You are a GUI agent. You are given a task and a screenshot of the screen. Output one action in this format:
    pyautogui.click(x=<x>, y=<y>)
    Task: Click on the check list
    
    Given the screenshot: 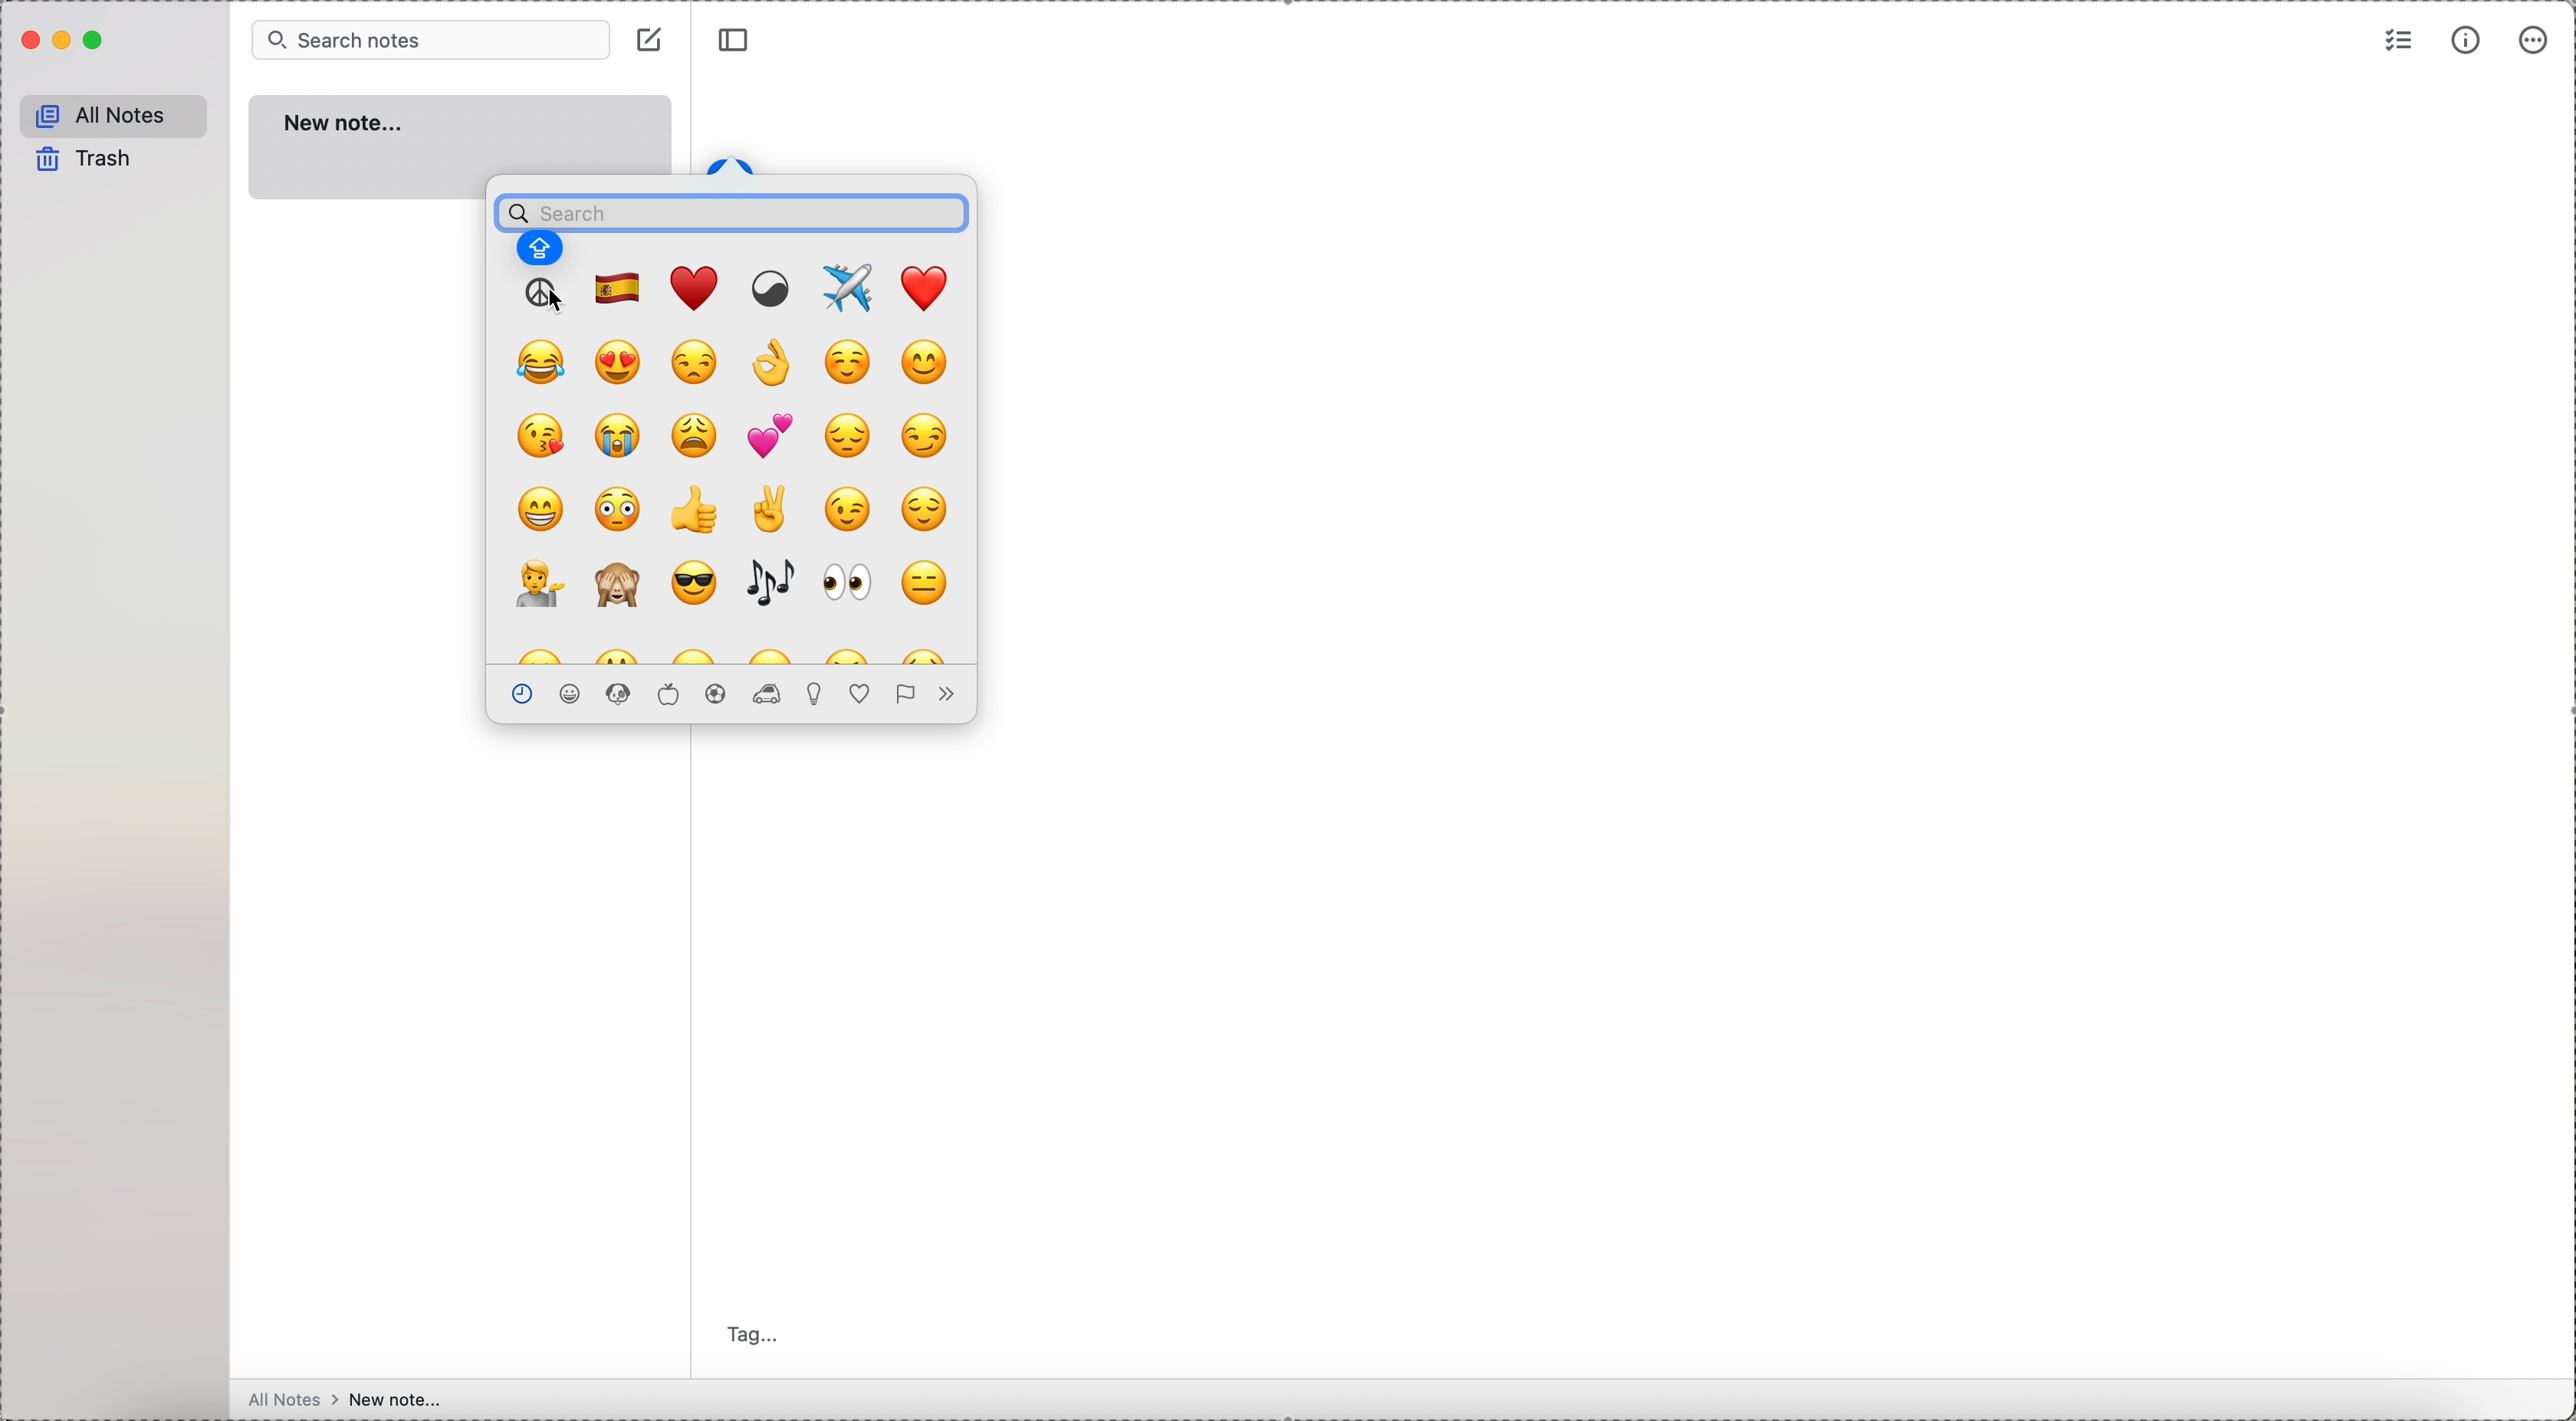 What is the action you would take?
    pyautogui.click(x=2397, y=42)
    